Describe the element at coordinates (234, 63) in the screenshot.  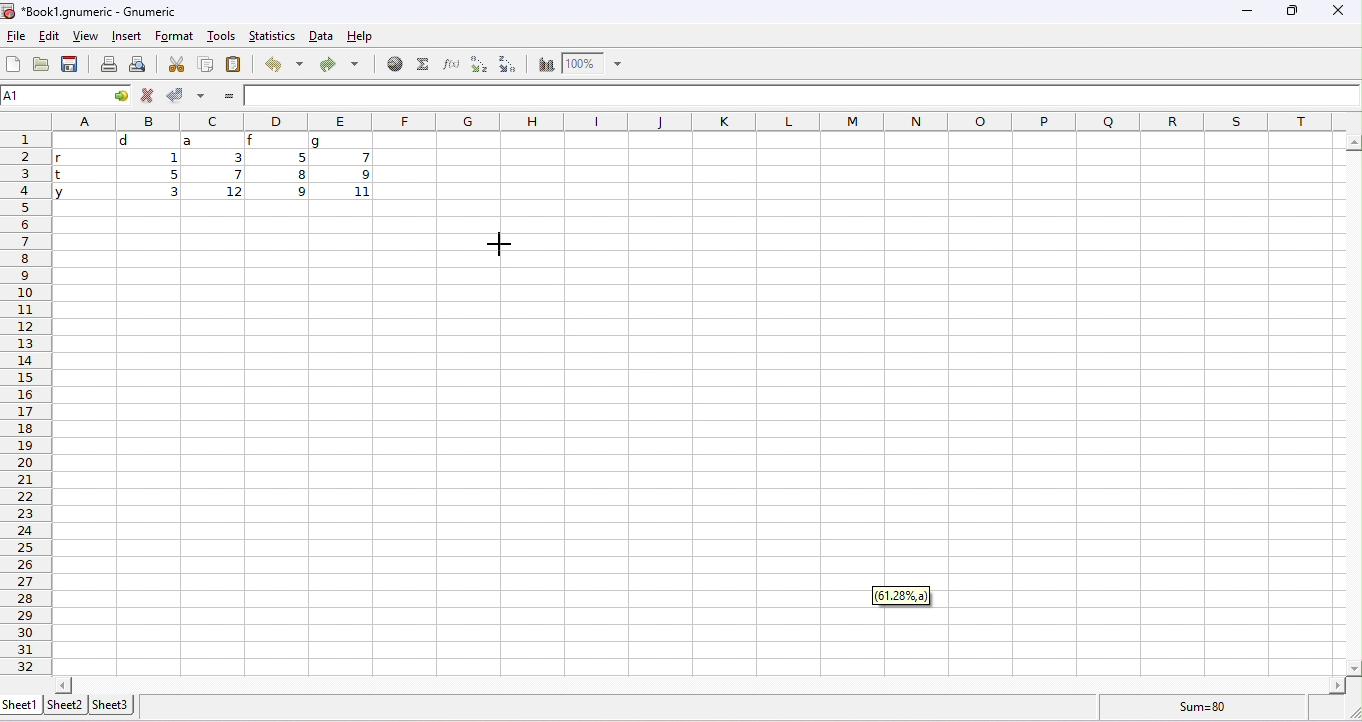
I see `paste` at that location.